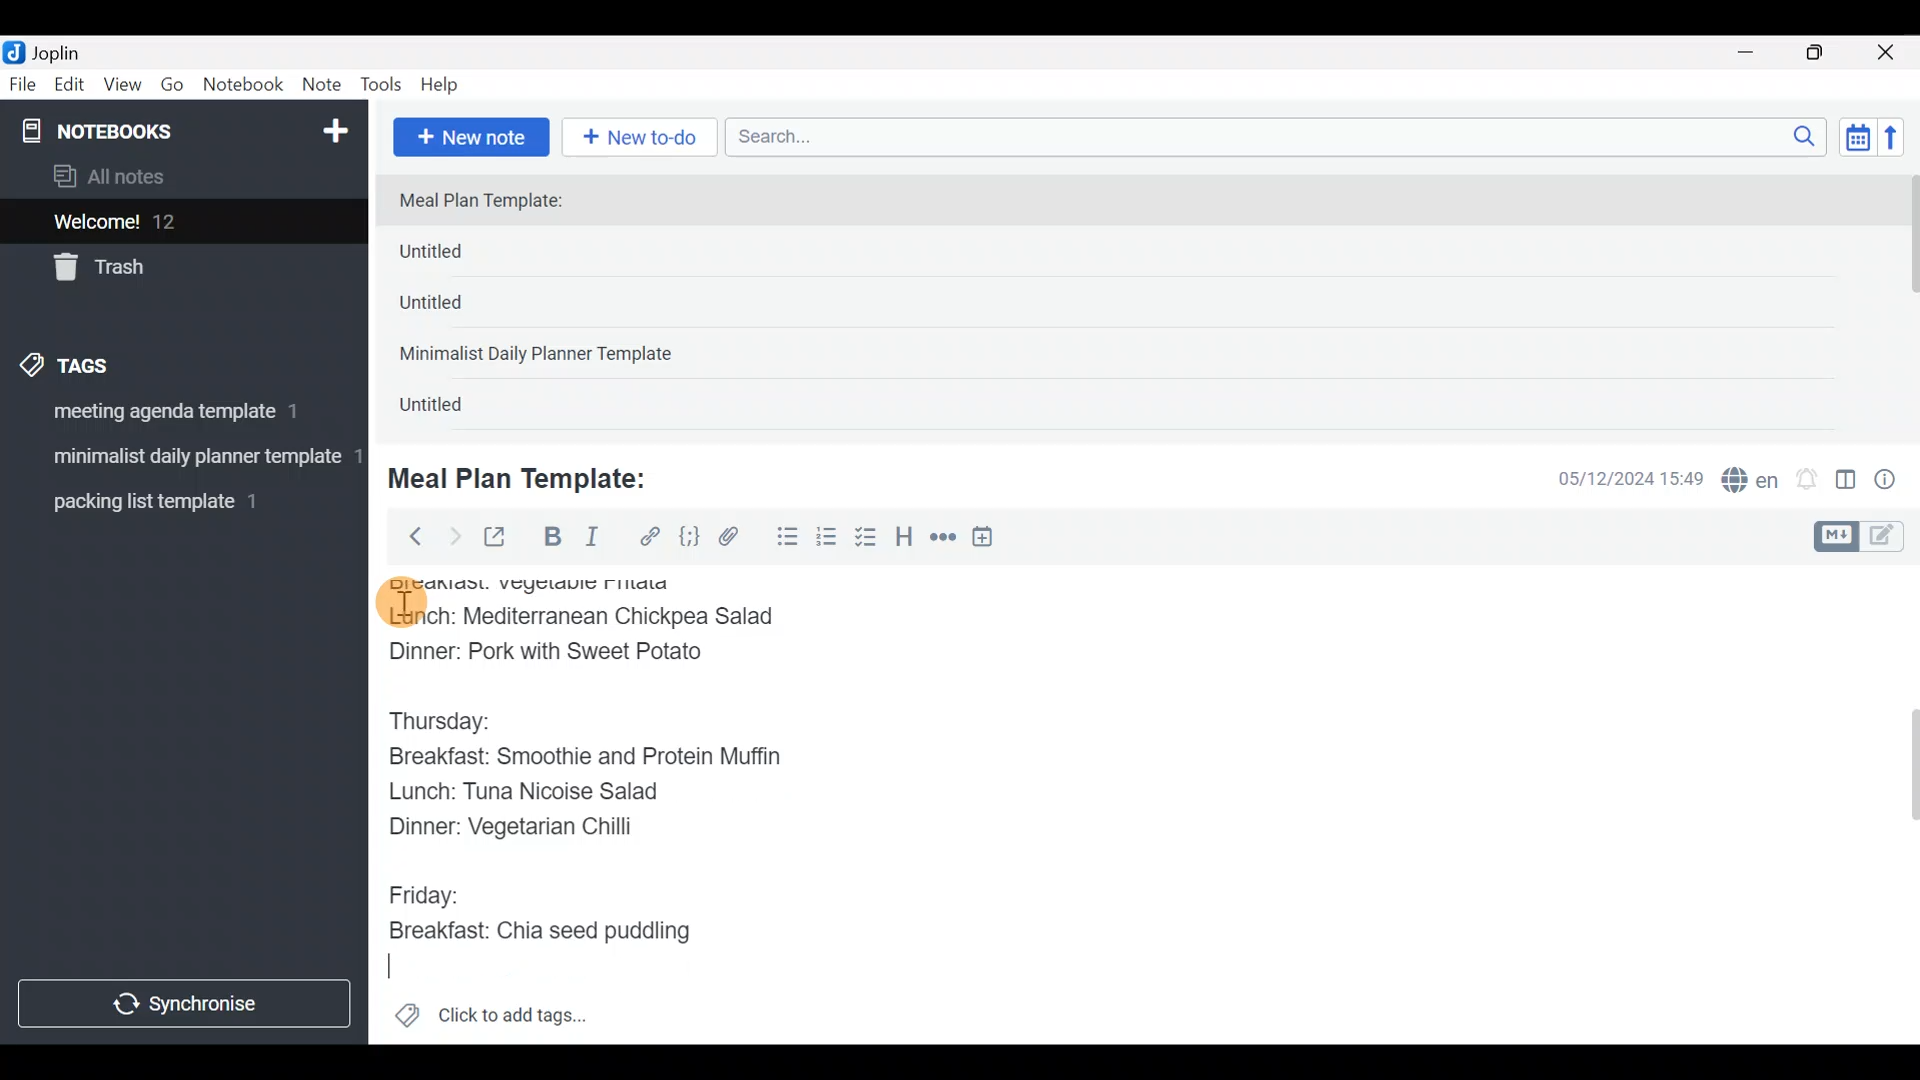  What do you see at coordinates (992, 540) in the screenshot?
I see `Insert time` at bounding box center [992, 540].